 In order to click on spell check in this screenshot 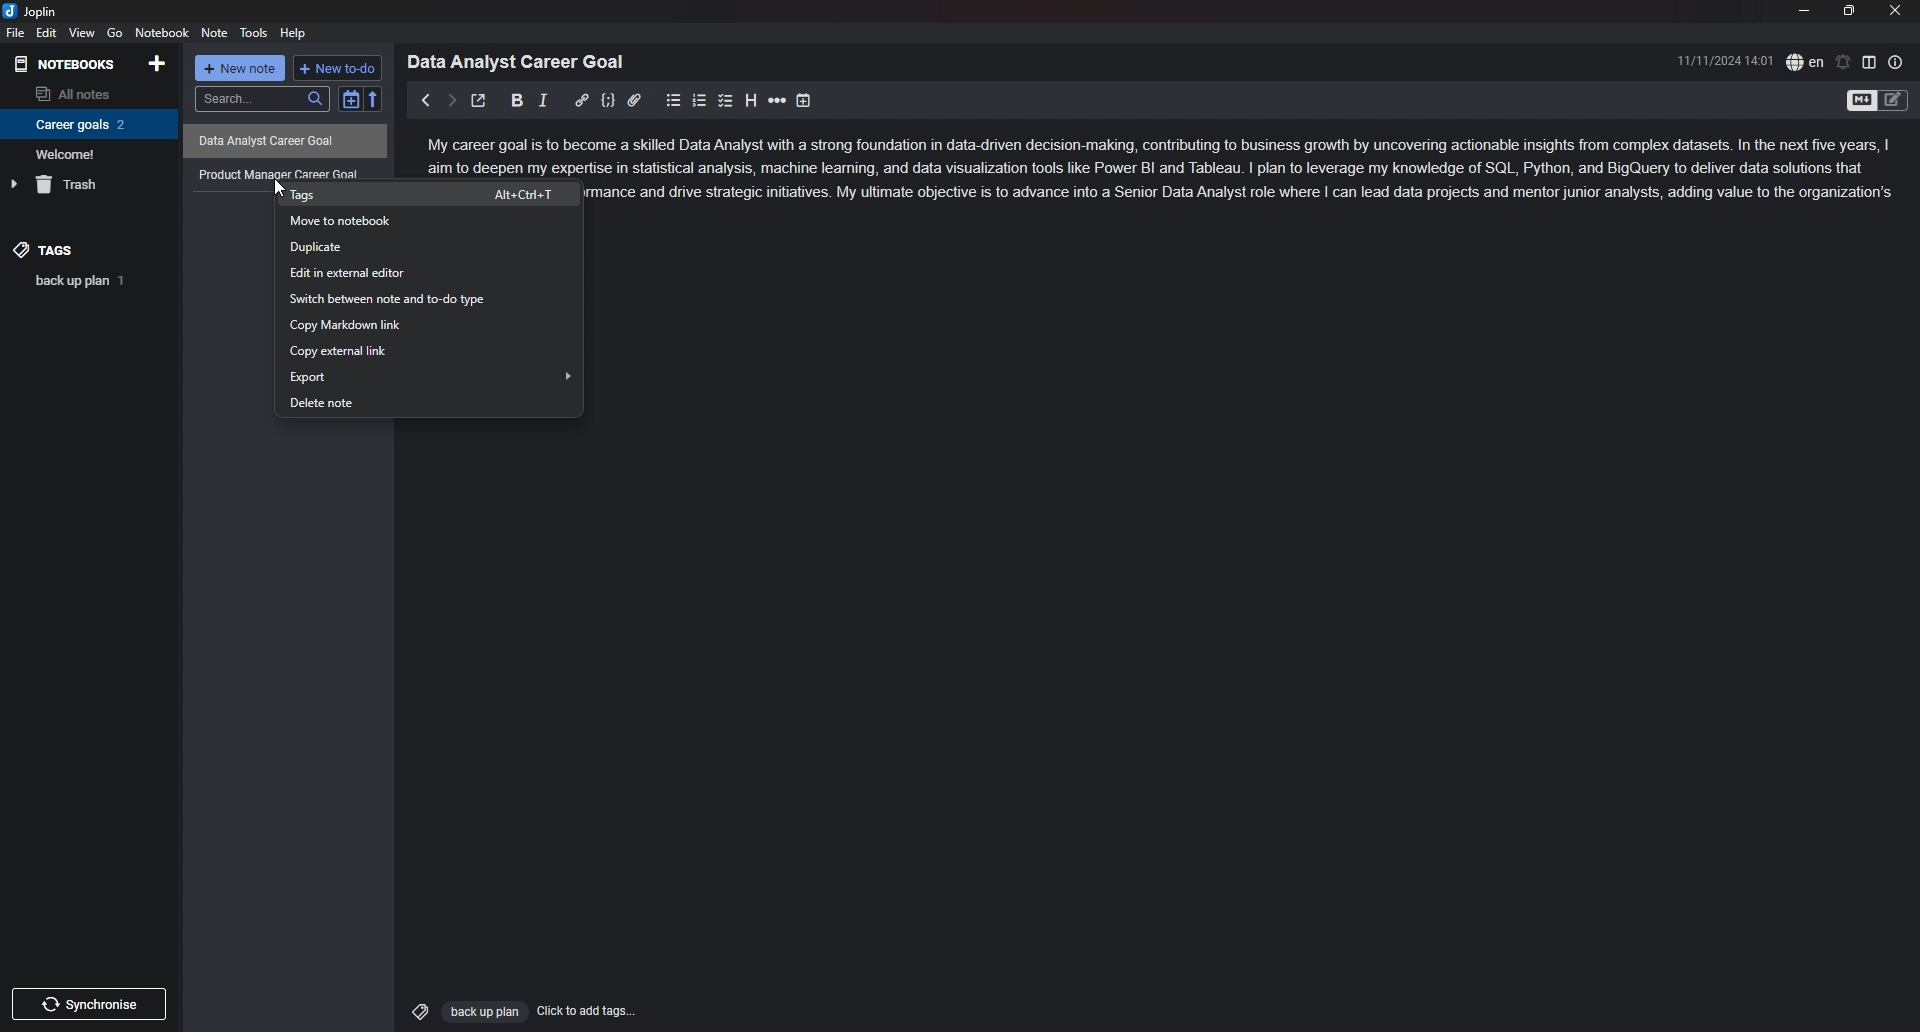, I will do `click(1805, 62)`.